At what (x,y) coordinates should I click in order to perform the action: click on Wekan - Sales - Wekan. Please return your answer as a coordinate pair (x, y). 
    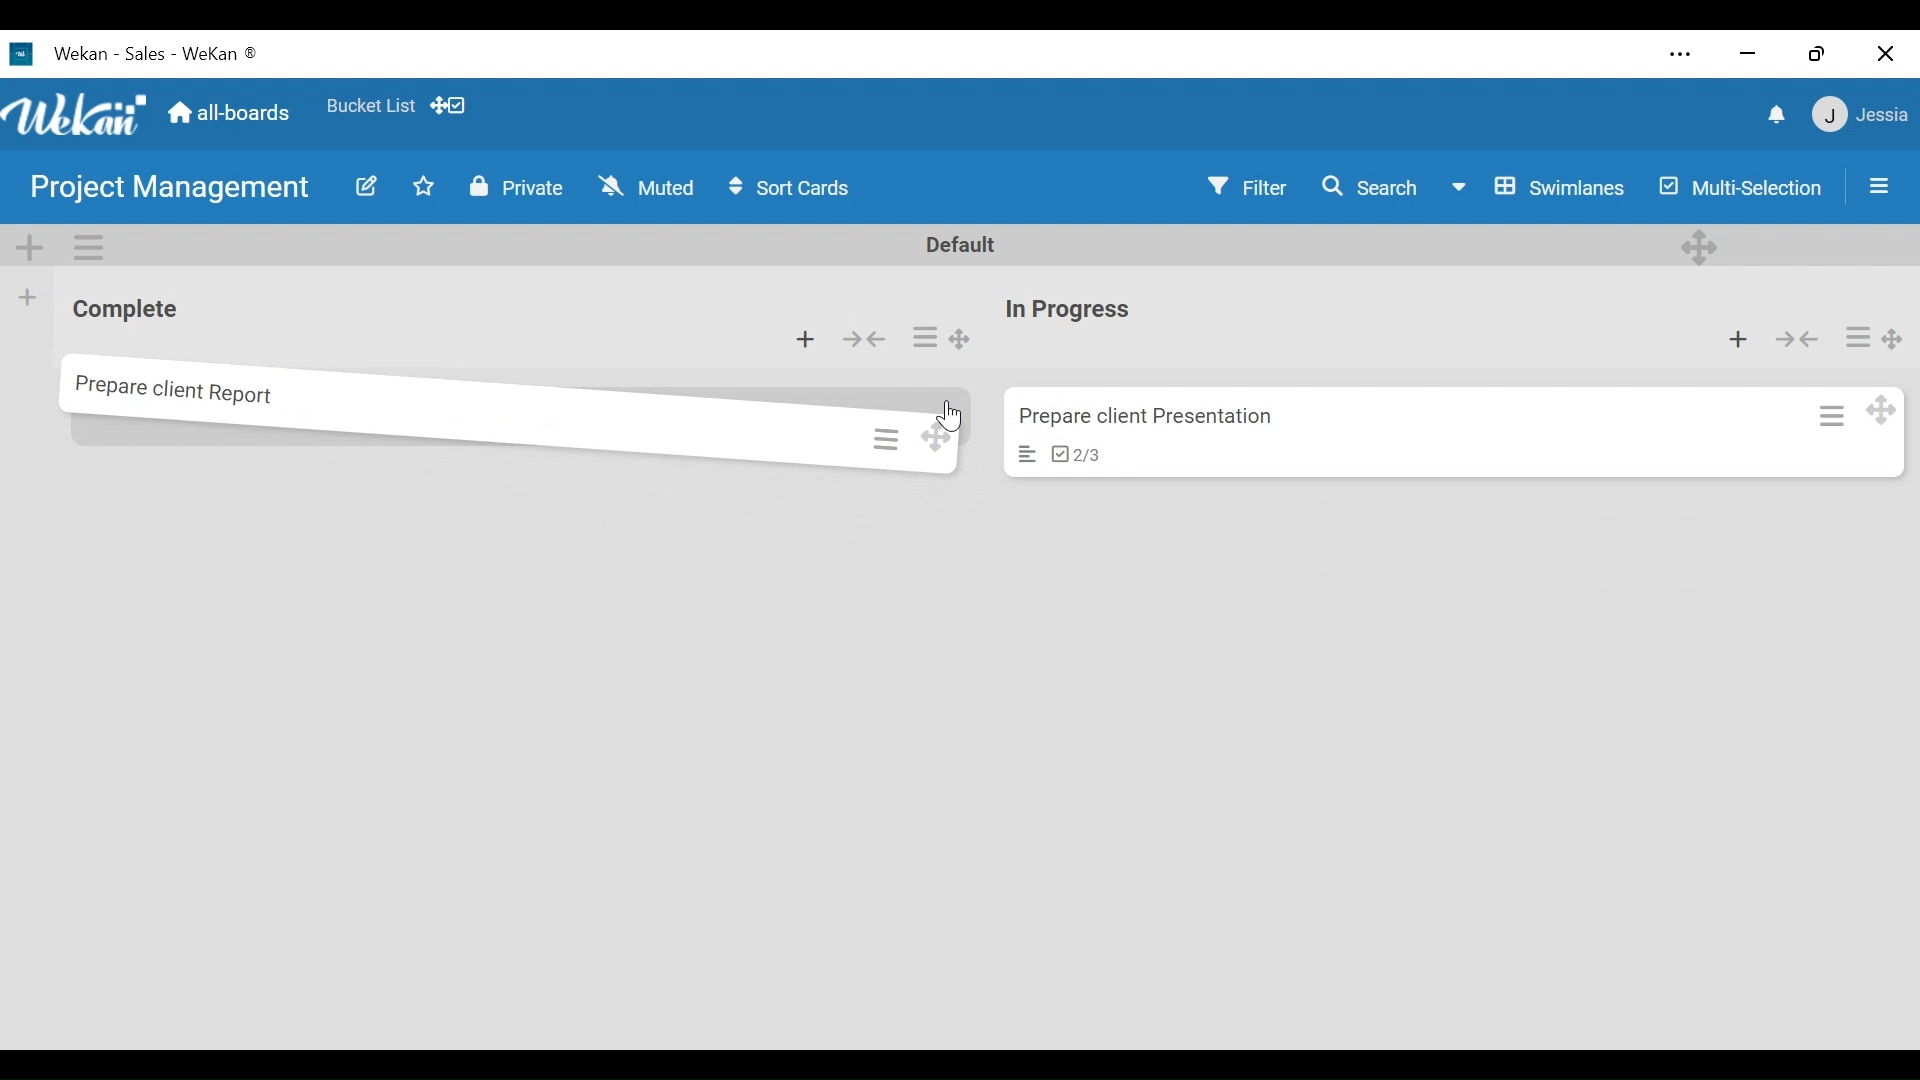
    Looking at the image, I should click on (160, 53).